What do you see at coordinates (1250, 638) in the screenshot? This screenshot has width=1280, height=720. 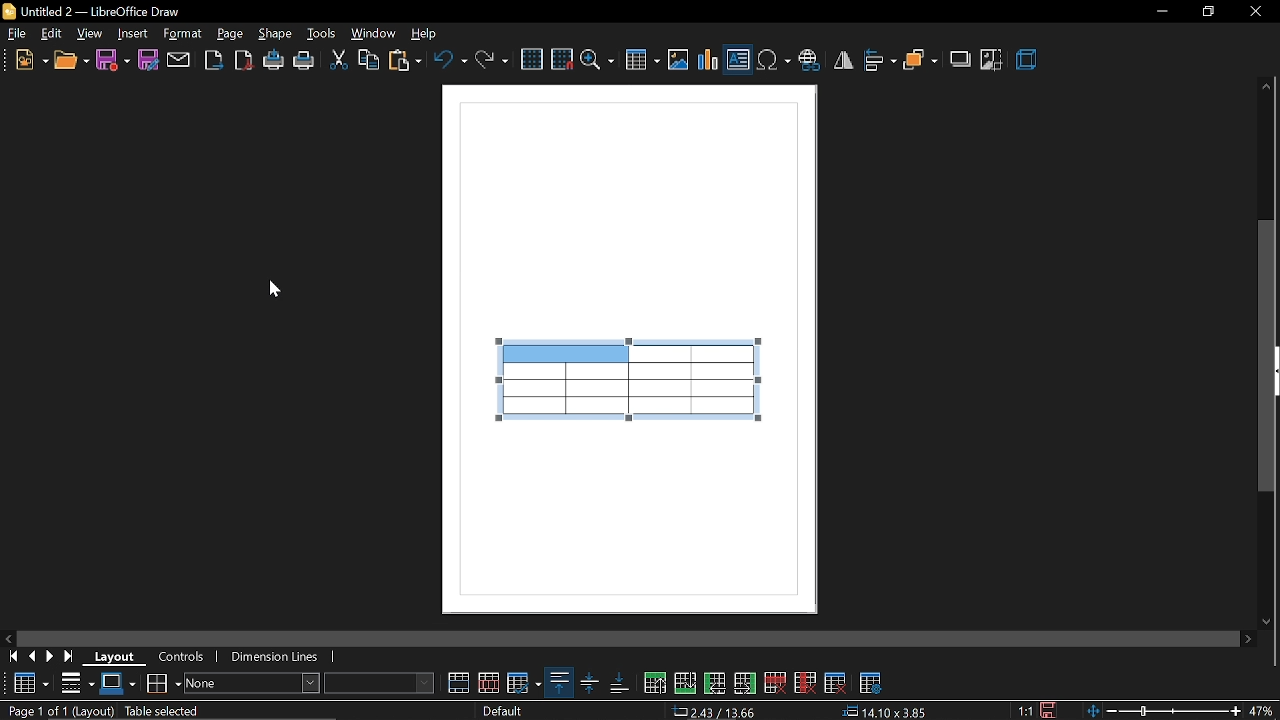 I see `move right` at bounding box center [1250, 638].